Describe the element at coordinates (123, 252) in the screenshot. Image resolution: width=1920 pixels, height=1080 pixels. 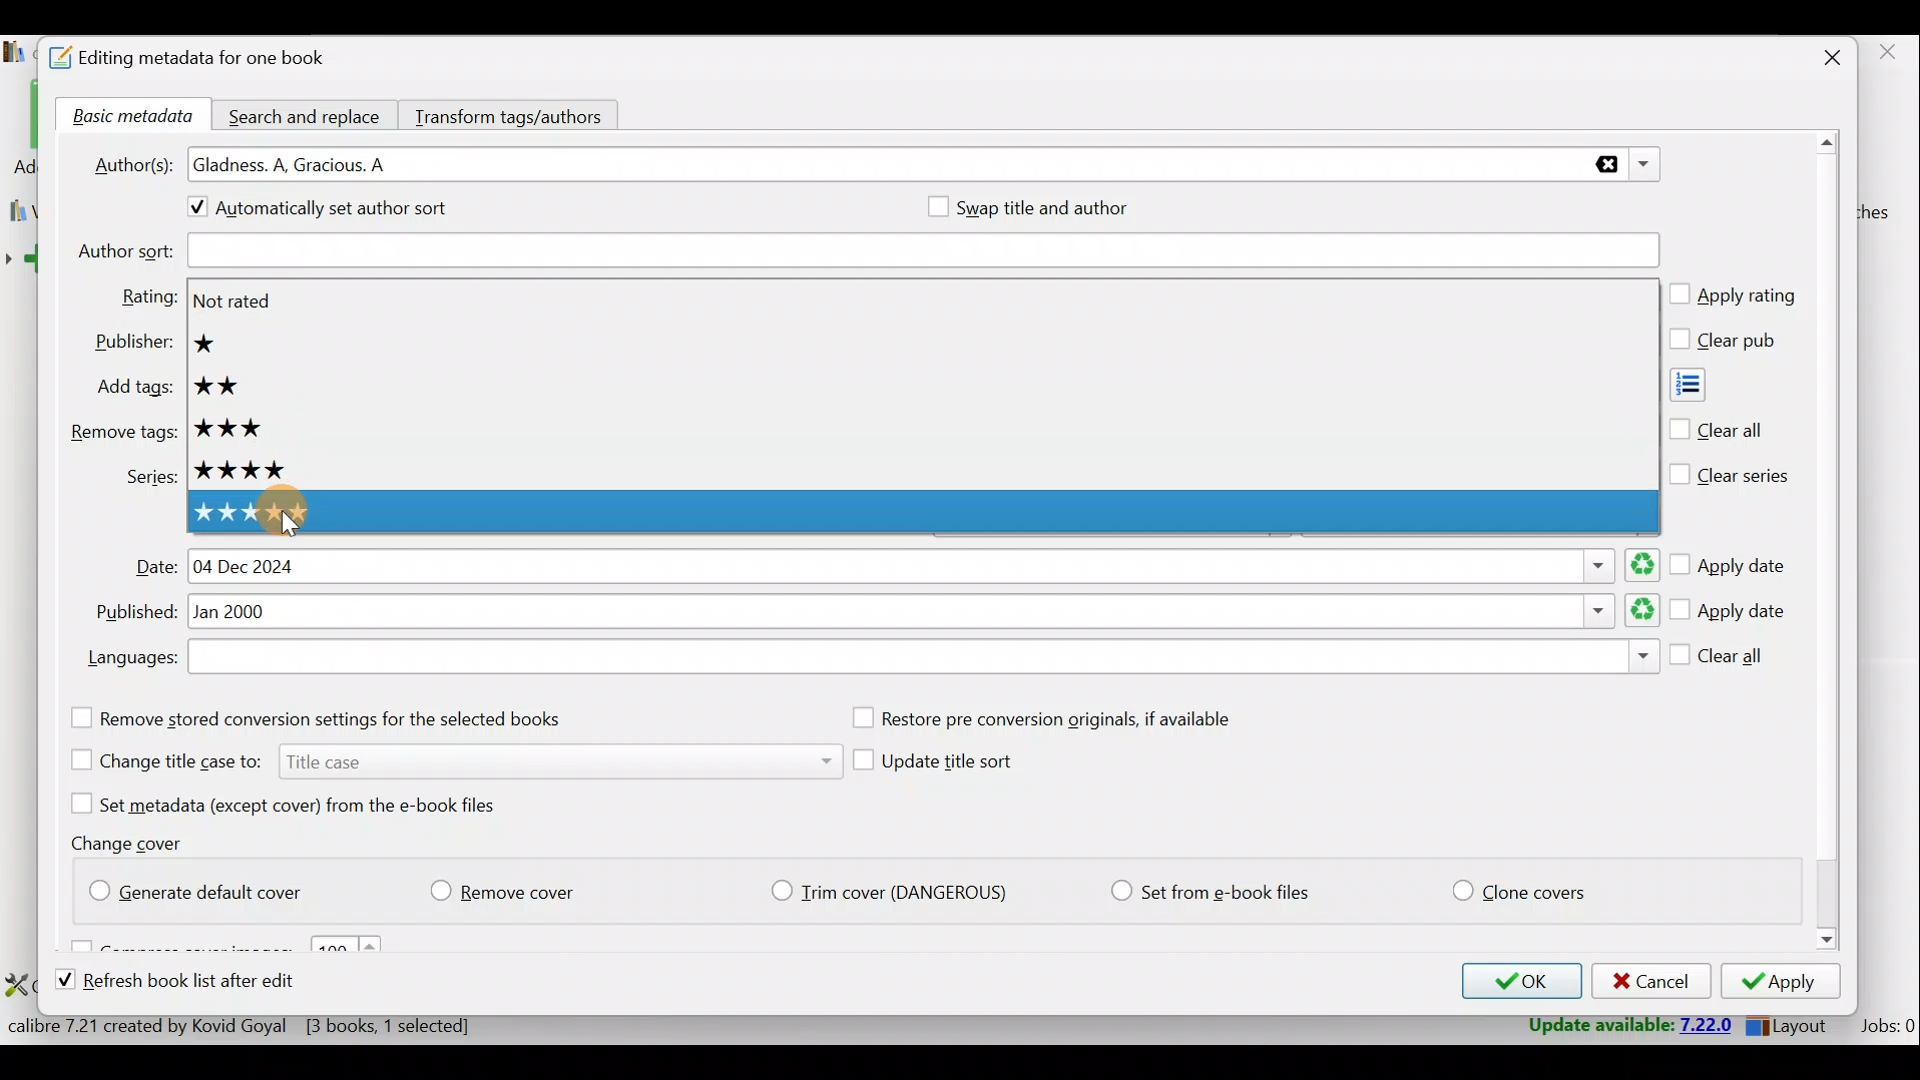
I see `Author sort:` at that location.